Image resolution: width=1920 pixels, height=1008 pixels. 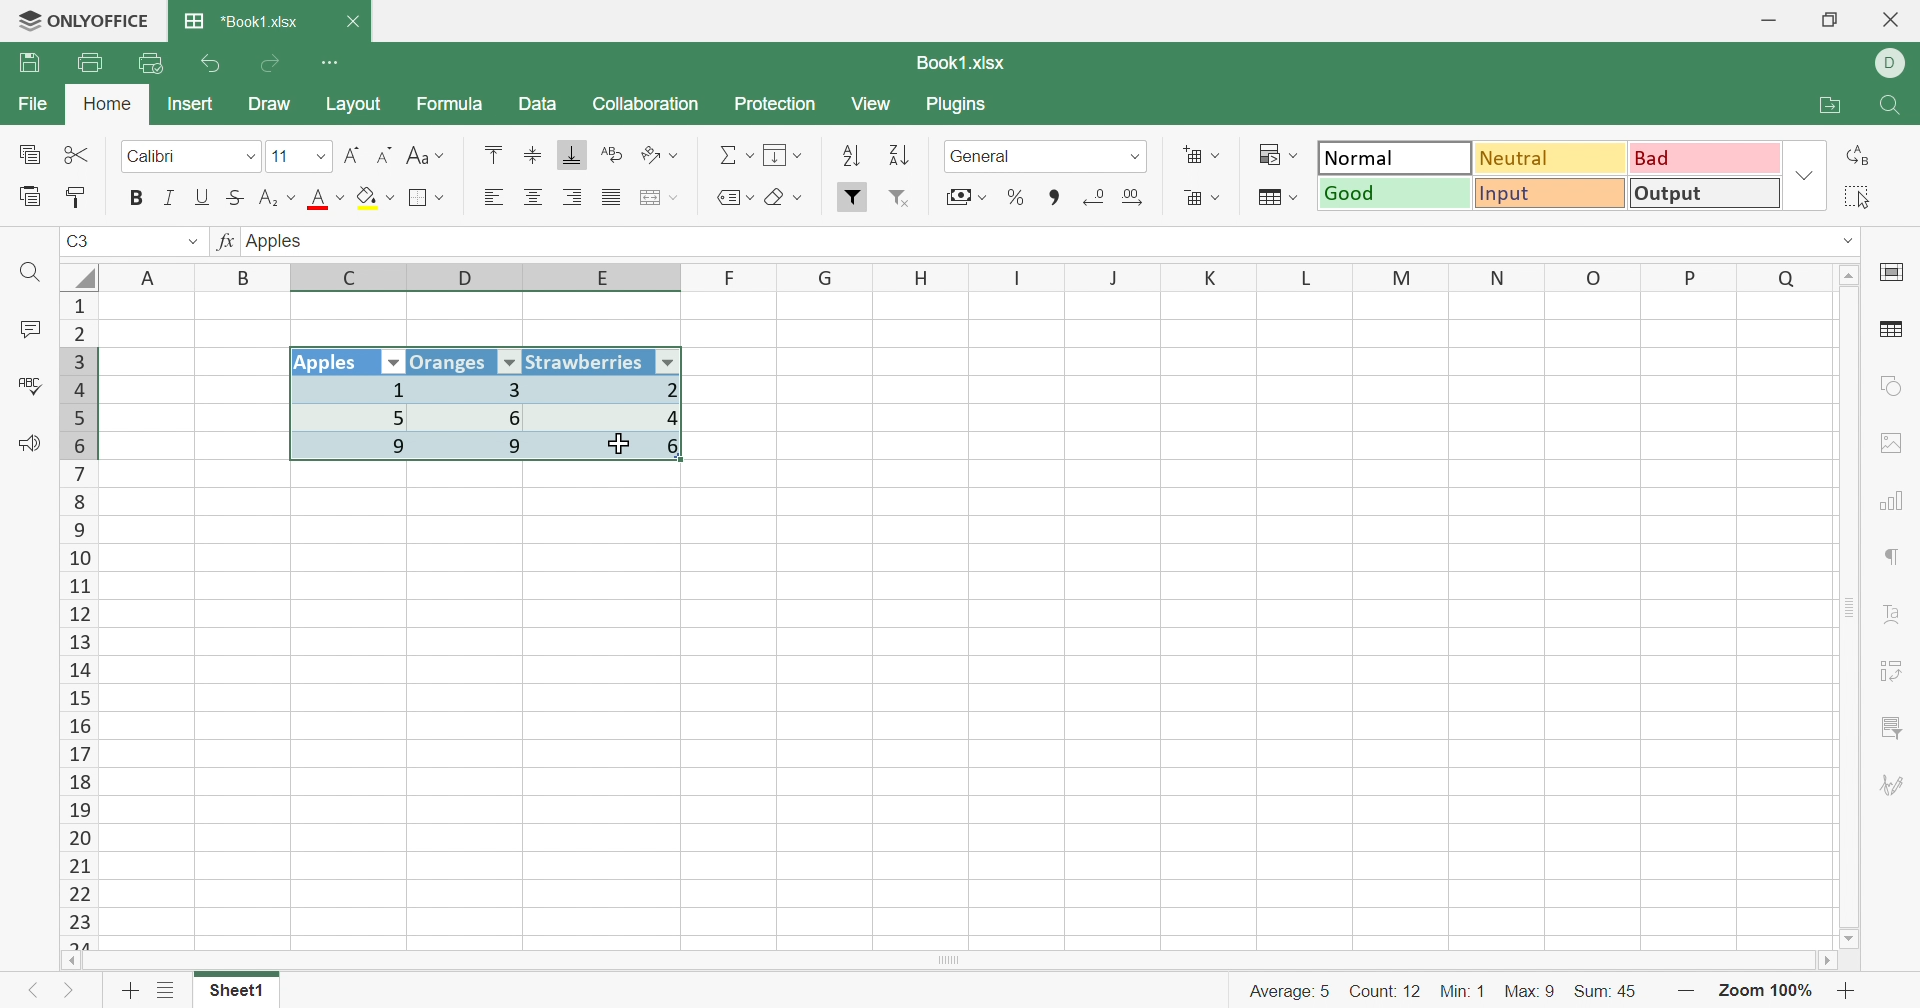 I want to click on Collaboration, so click(x=645, y=102).